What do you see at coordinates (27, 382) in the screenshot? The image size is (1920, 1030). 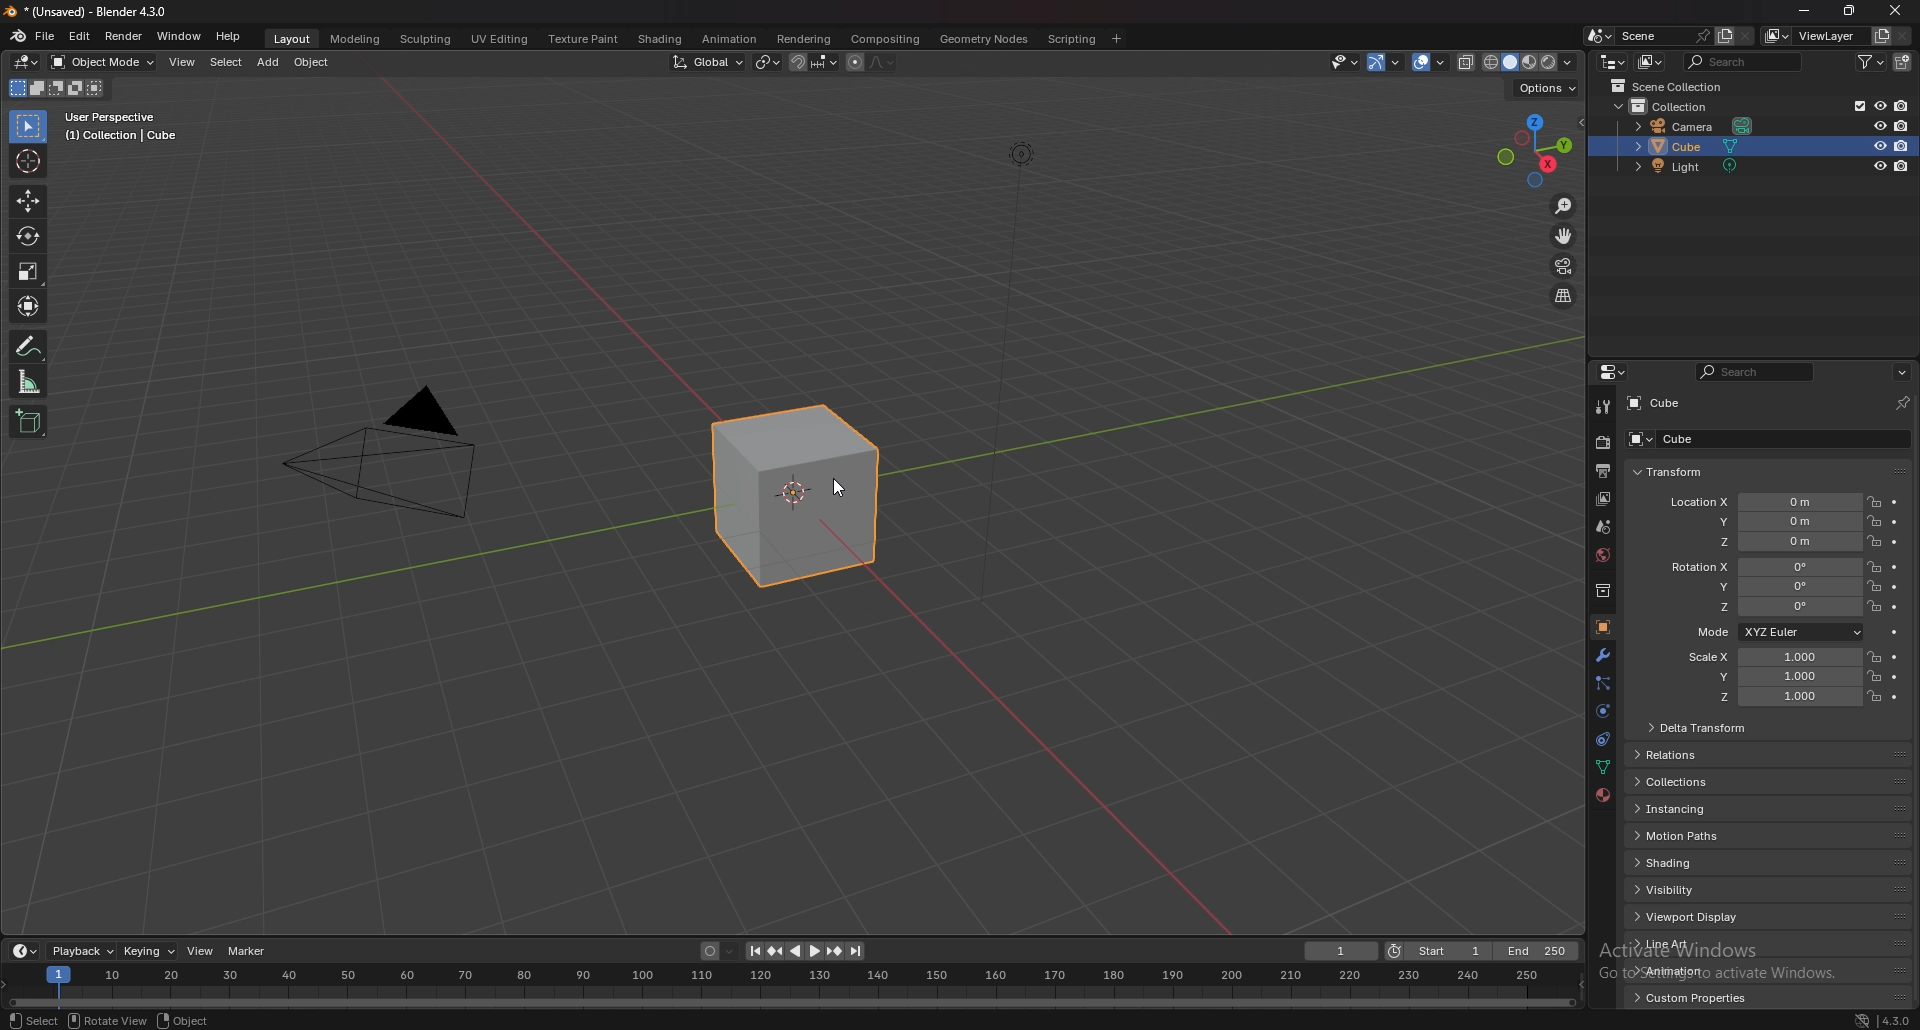 I see `measure` at bounding box center [27, 382].